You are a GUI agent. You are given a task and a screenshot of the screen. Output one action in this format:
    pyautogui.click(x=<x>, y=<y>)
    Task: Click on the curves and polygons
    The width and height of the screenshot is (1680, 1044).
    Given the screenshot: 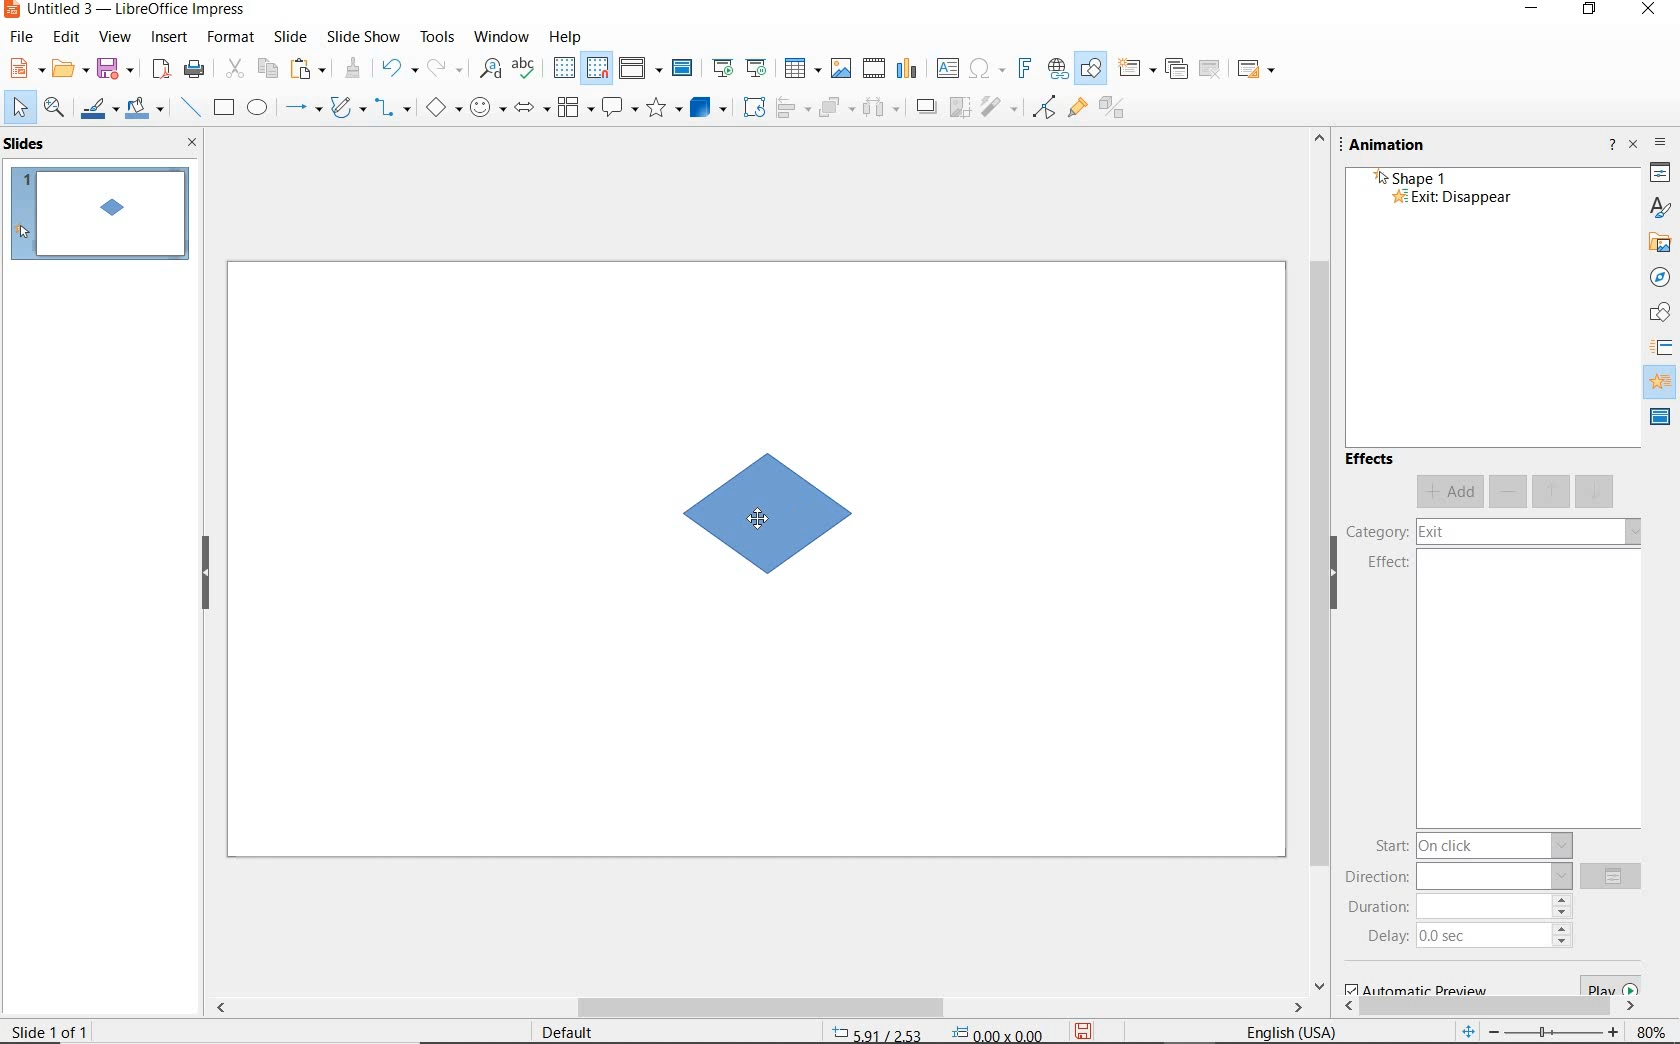 What is the action you would take?
    pyautogui.click(x=347, y=109)
    